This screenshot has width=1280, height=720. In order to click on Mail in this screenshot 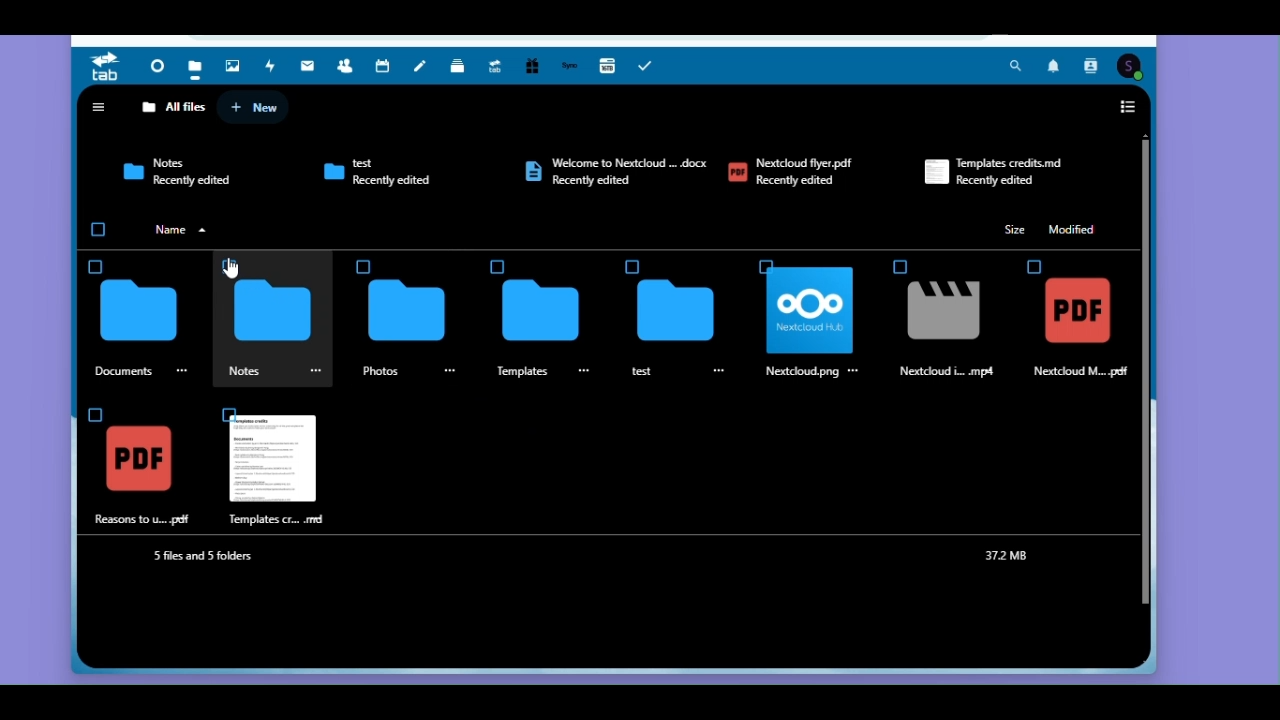, I will do `click(312, 68)`.